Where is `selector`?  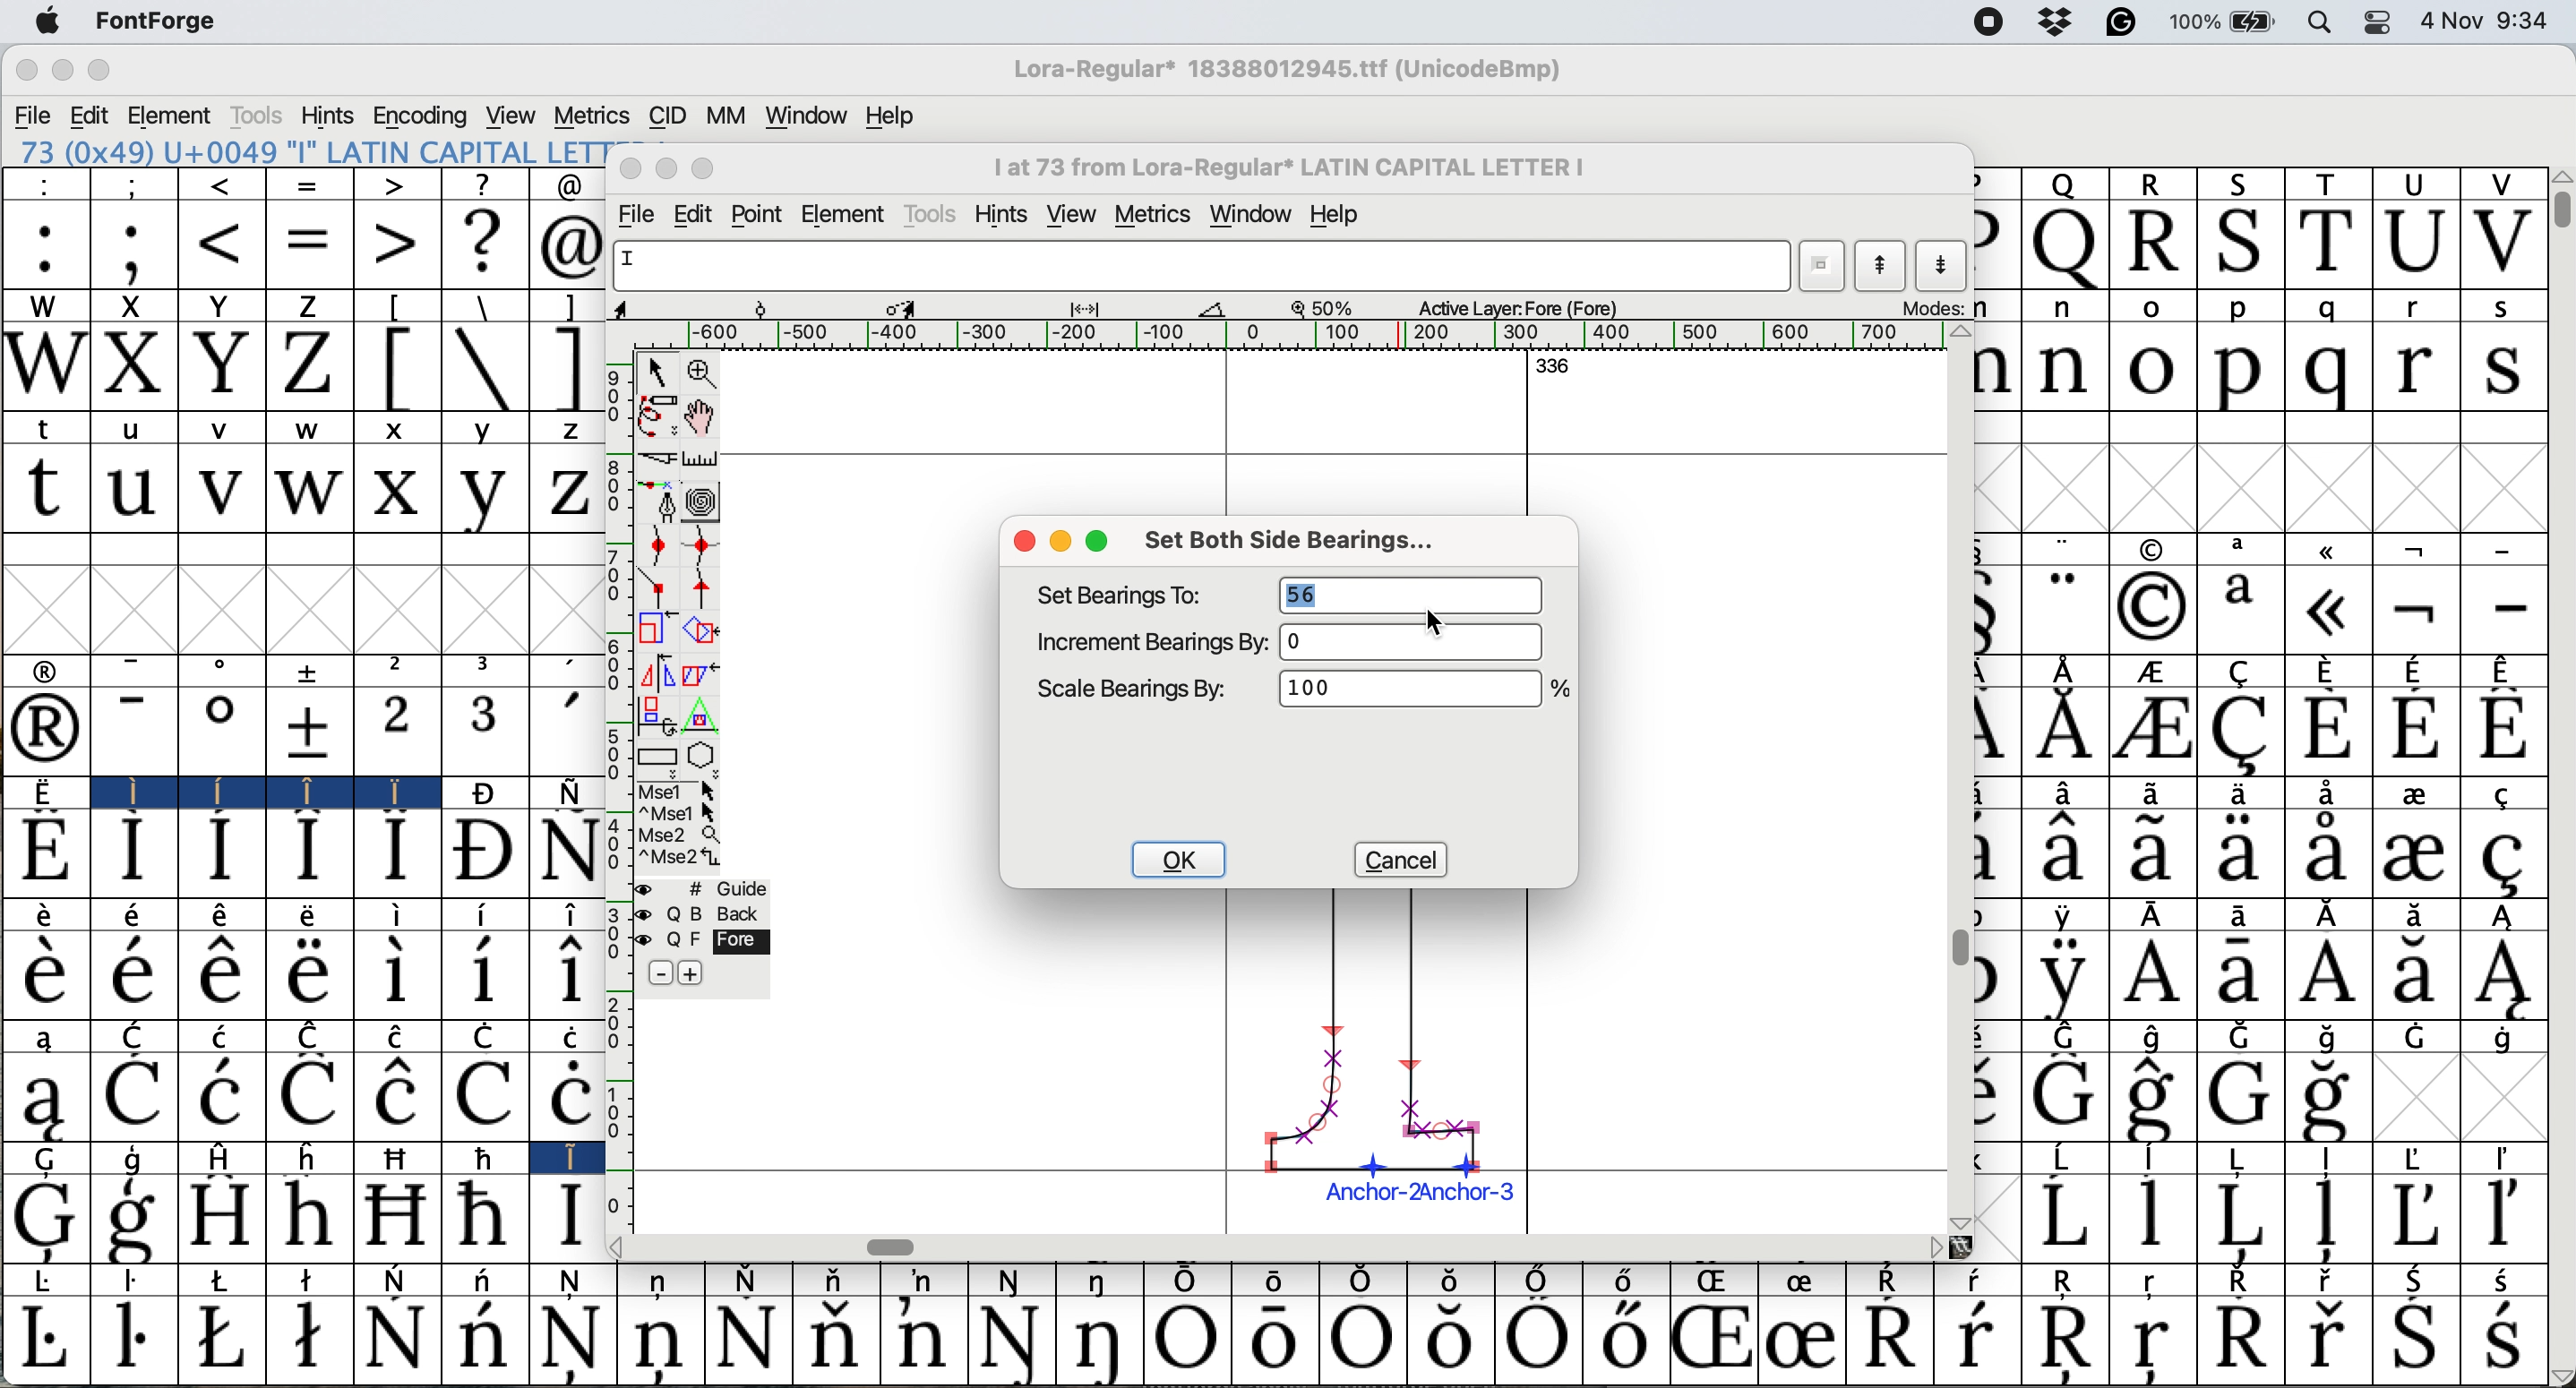 selector is located at coordinates (657, 370).